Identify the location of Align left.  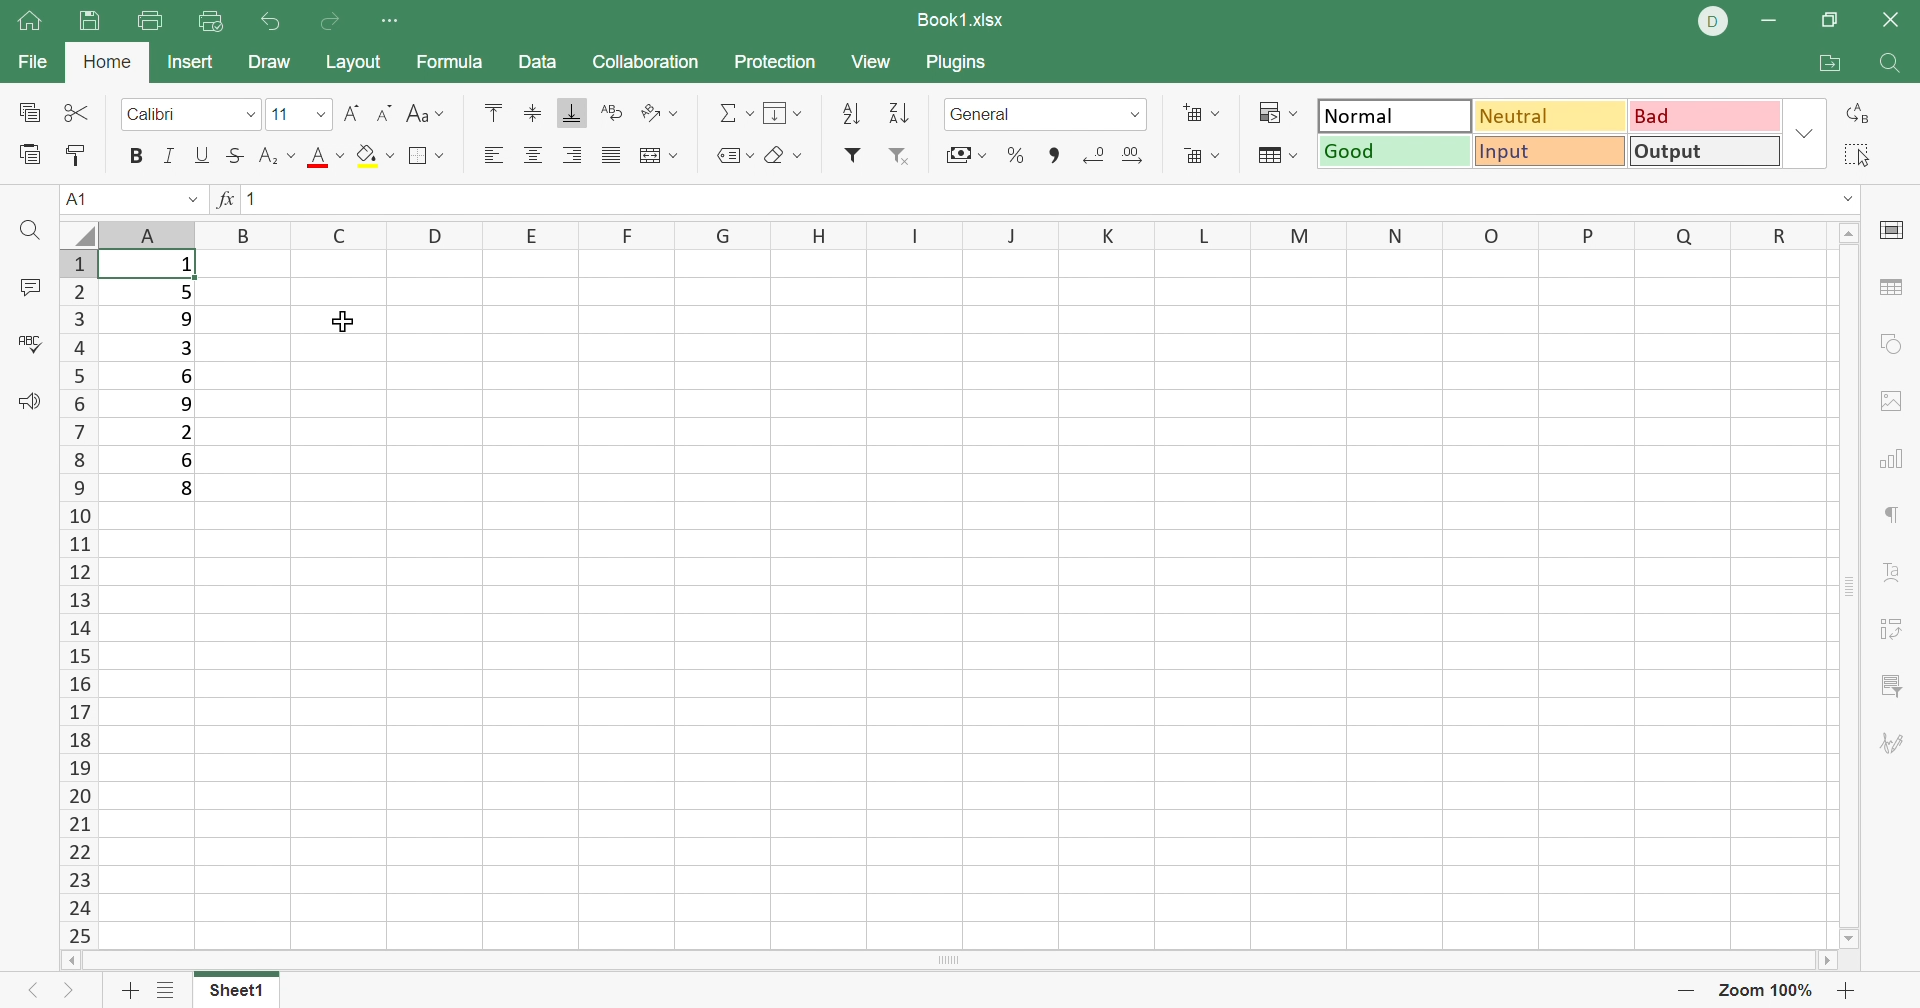
(493, 155).